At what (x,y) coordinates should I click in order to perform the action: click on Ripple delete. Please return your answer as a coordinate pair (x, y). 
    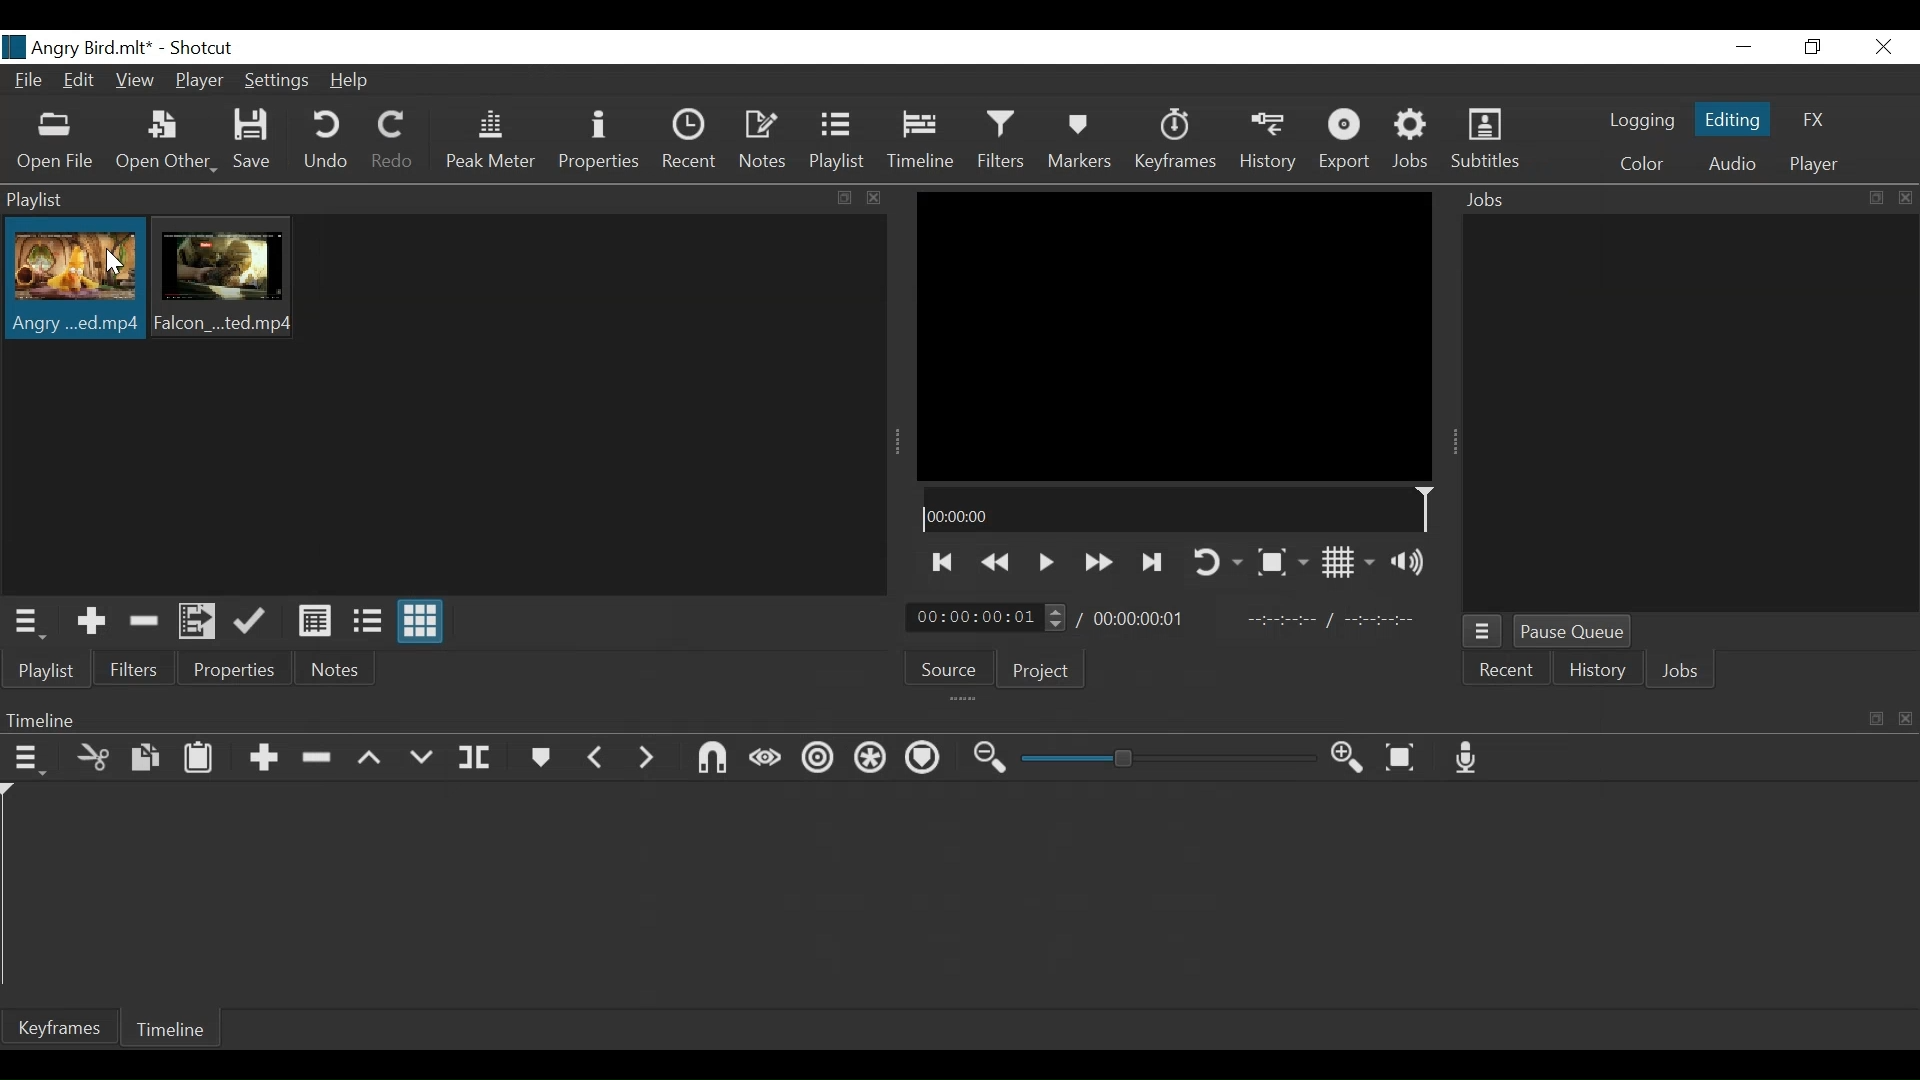
    Looking at the image, I should click on (319, 759).